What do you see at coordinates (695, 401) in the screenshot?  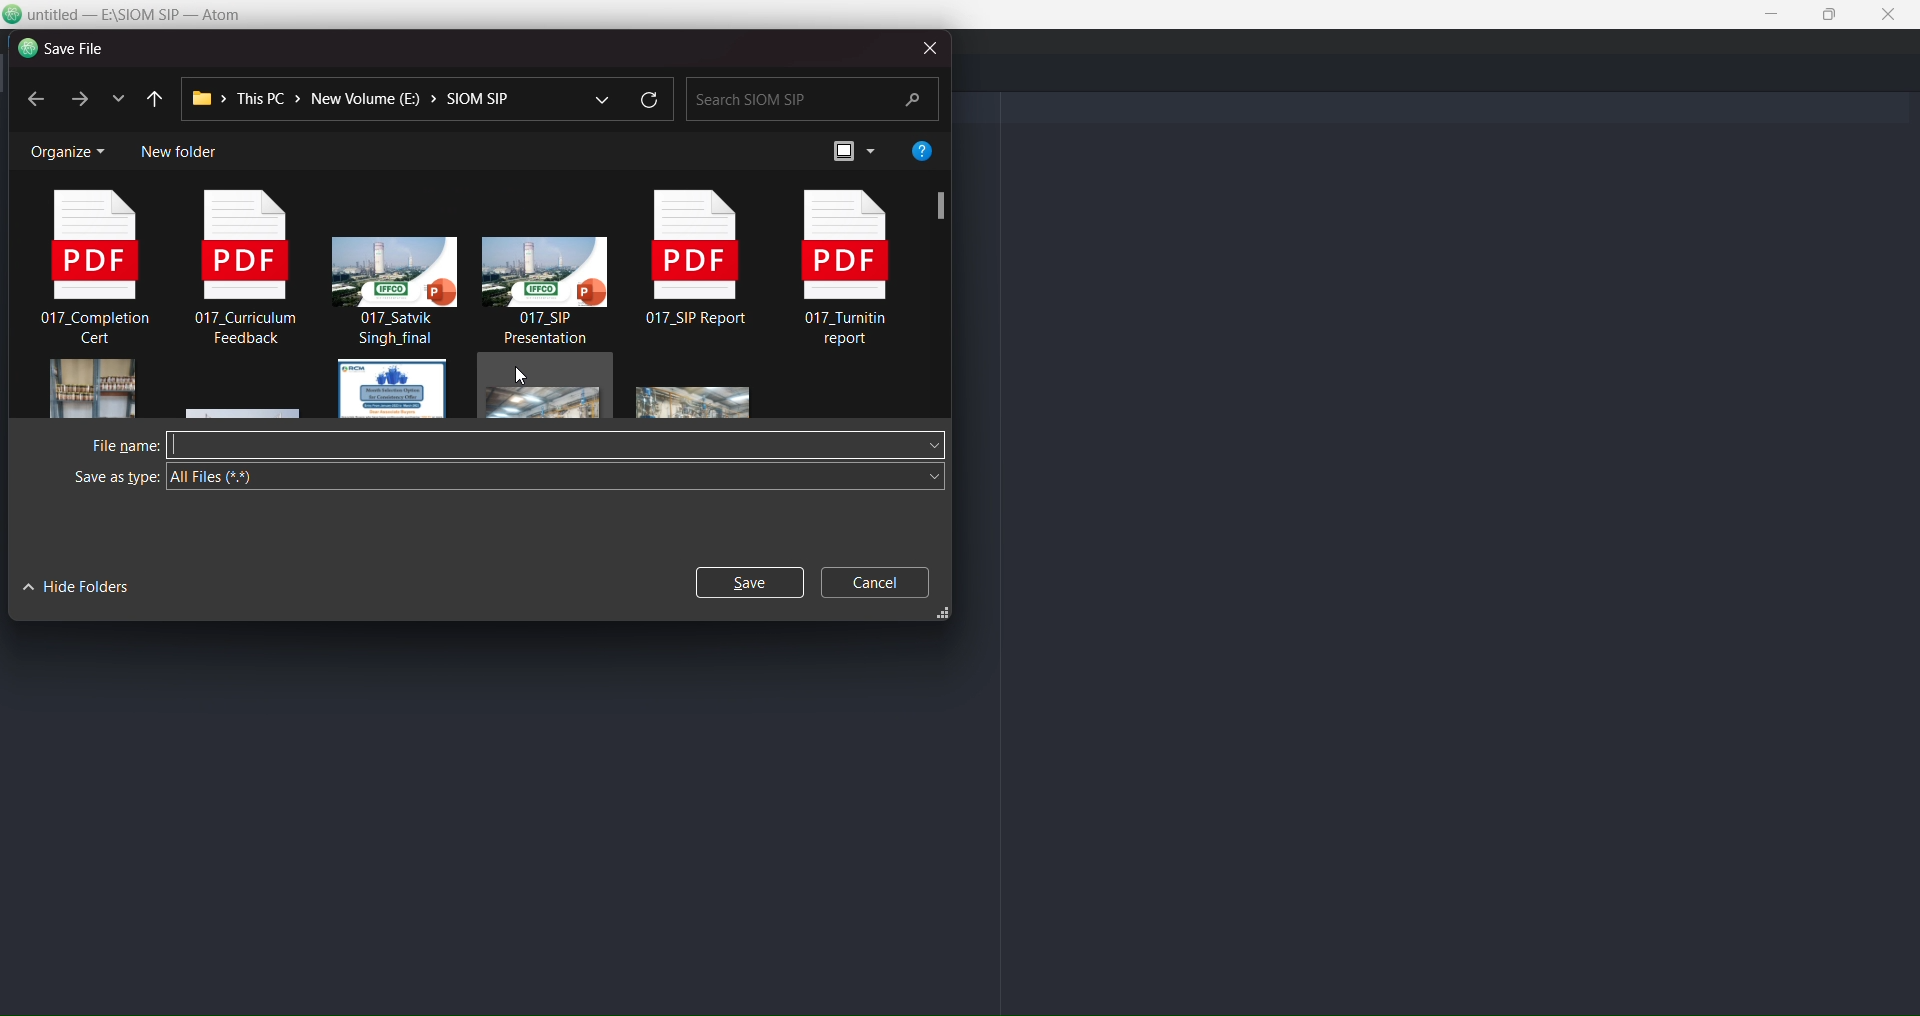 I see `image` at bounding box center [695, 401].